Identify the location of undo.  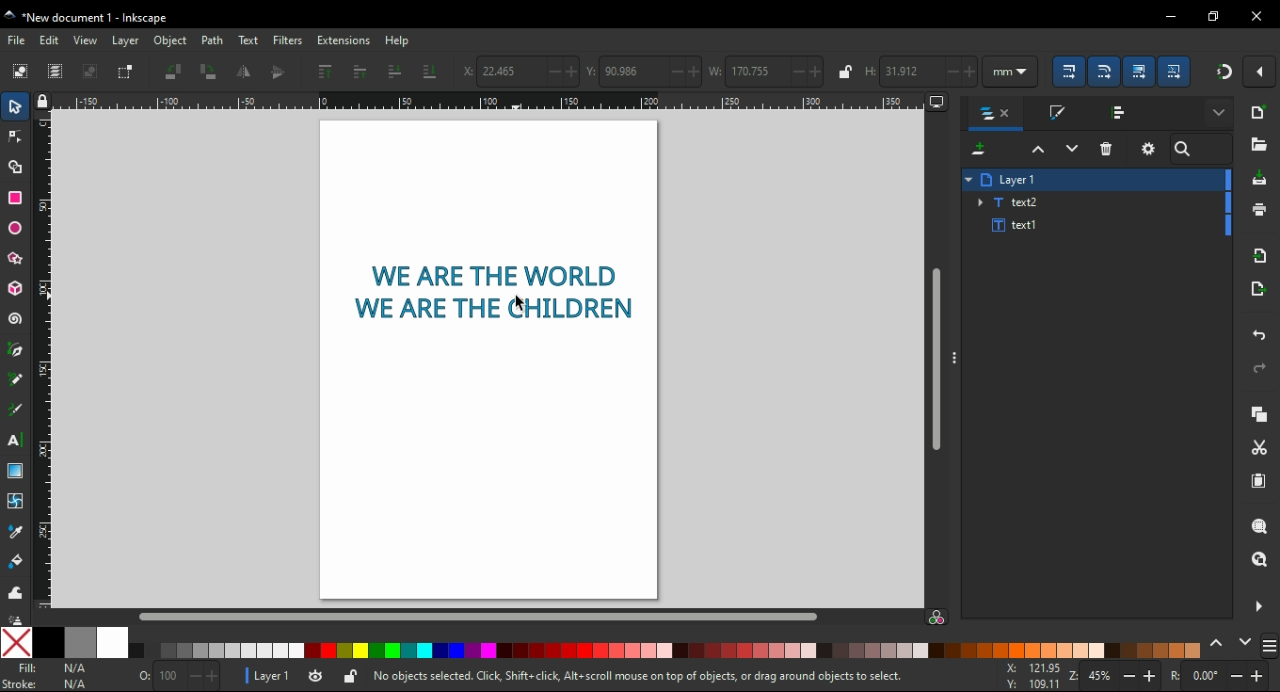
(1258, 335).